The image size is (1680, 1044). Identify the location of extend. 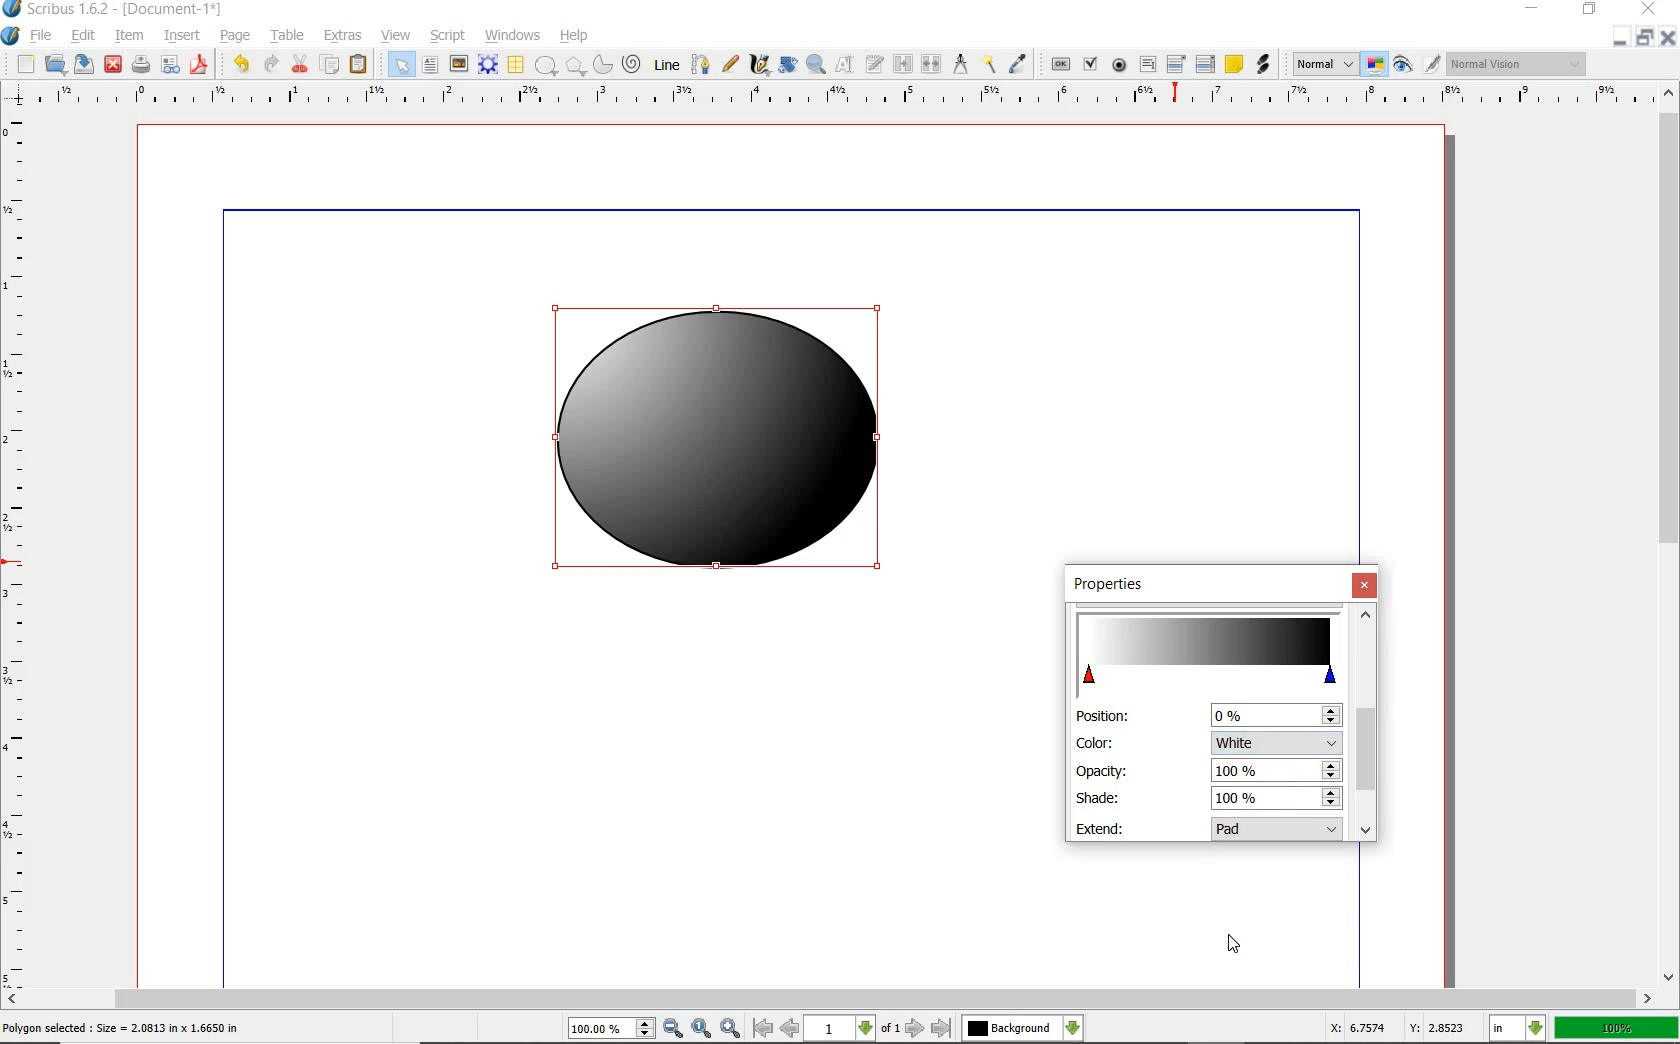
(1102, 828).